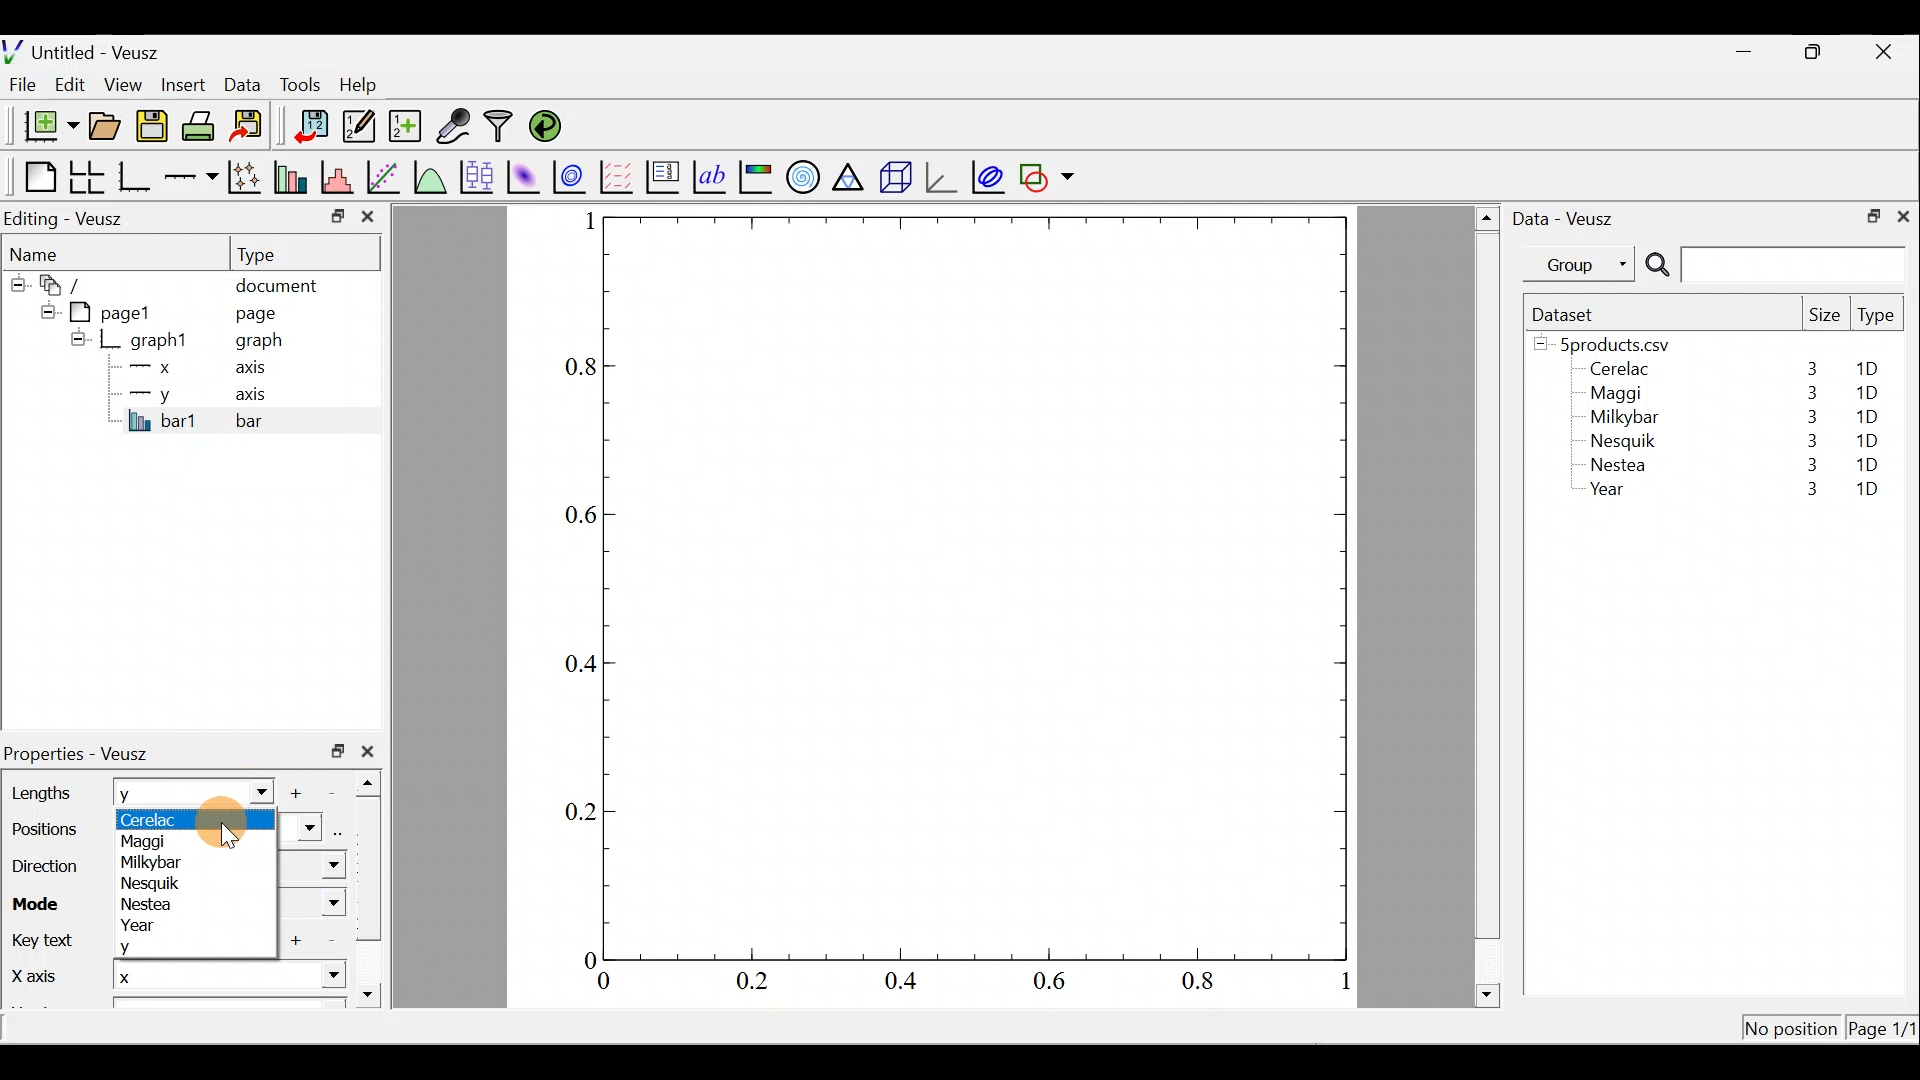 The width and height of the screenshot is (1920, 1080). I want to click on Print the document, so click(204, 125).